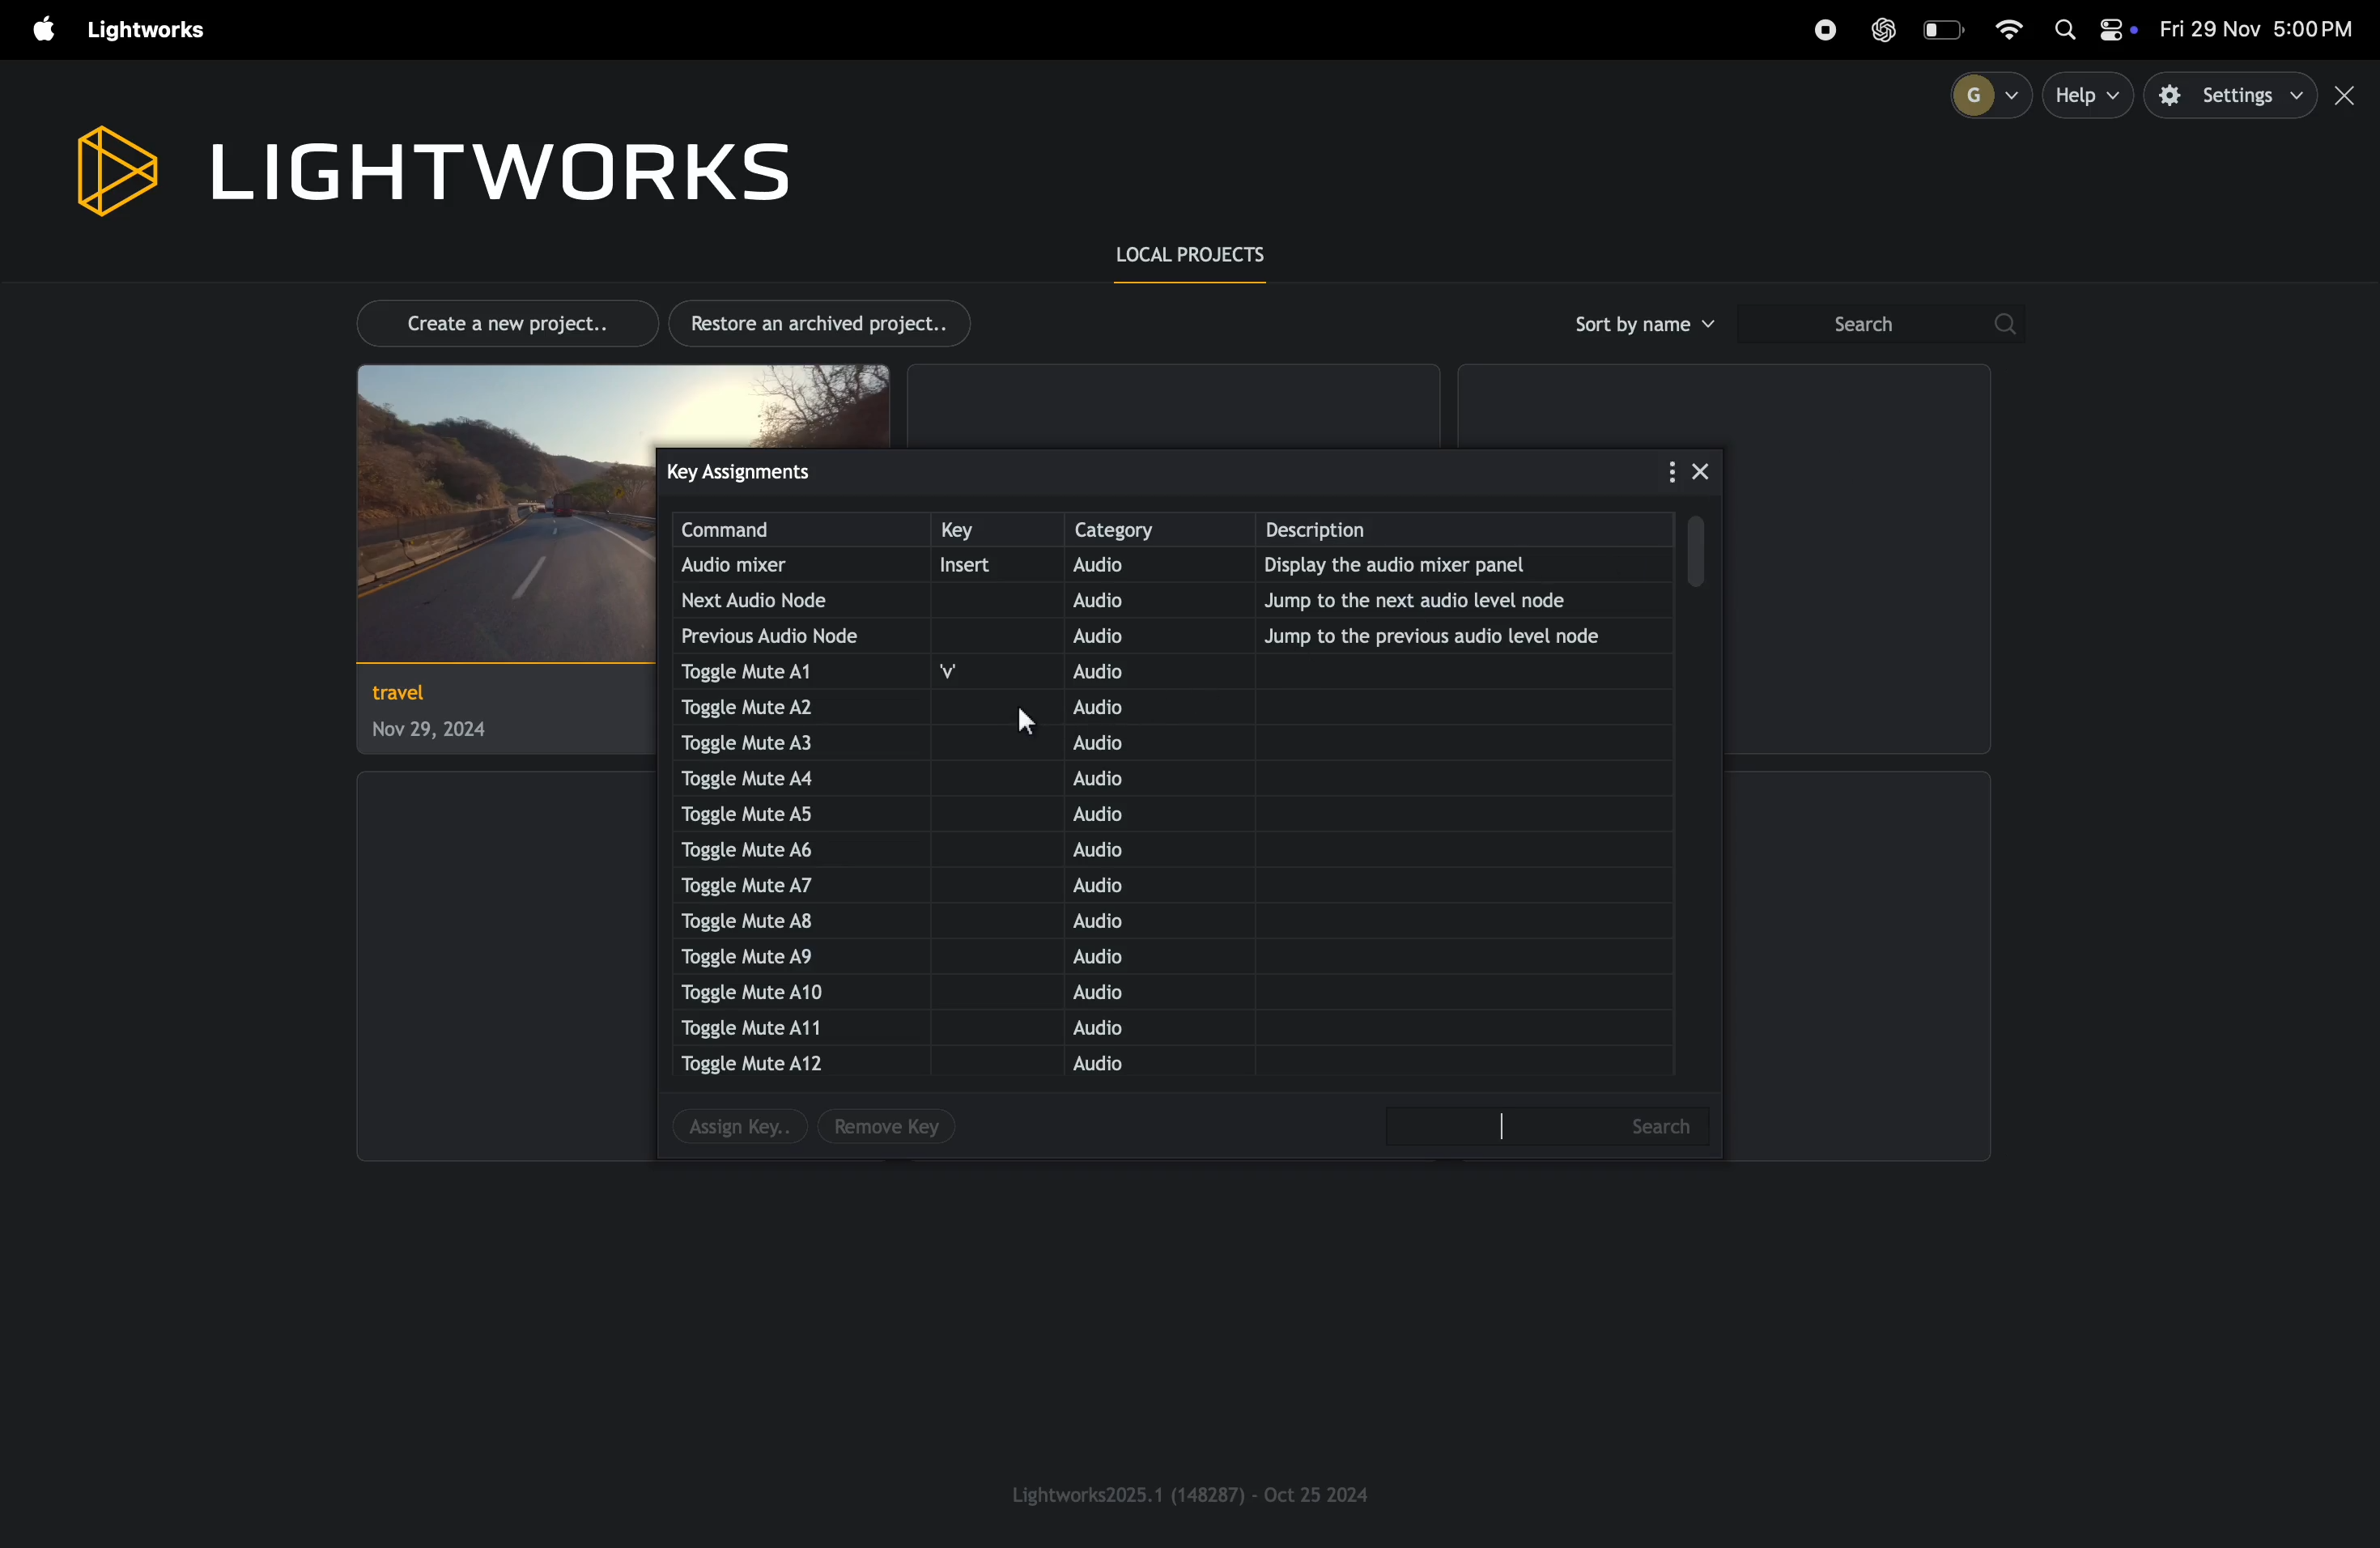 The height and width of the screenshot is (1548, 2380). Describe the element at coordinates (1124, 743) in the screenshot. I see `audio` at that location.